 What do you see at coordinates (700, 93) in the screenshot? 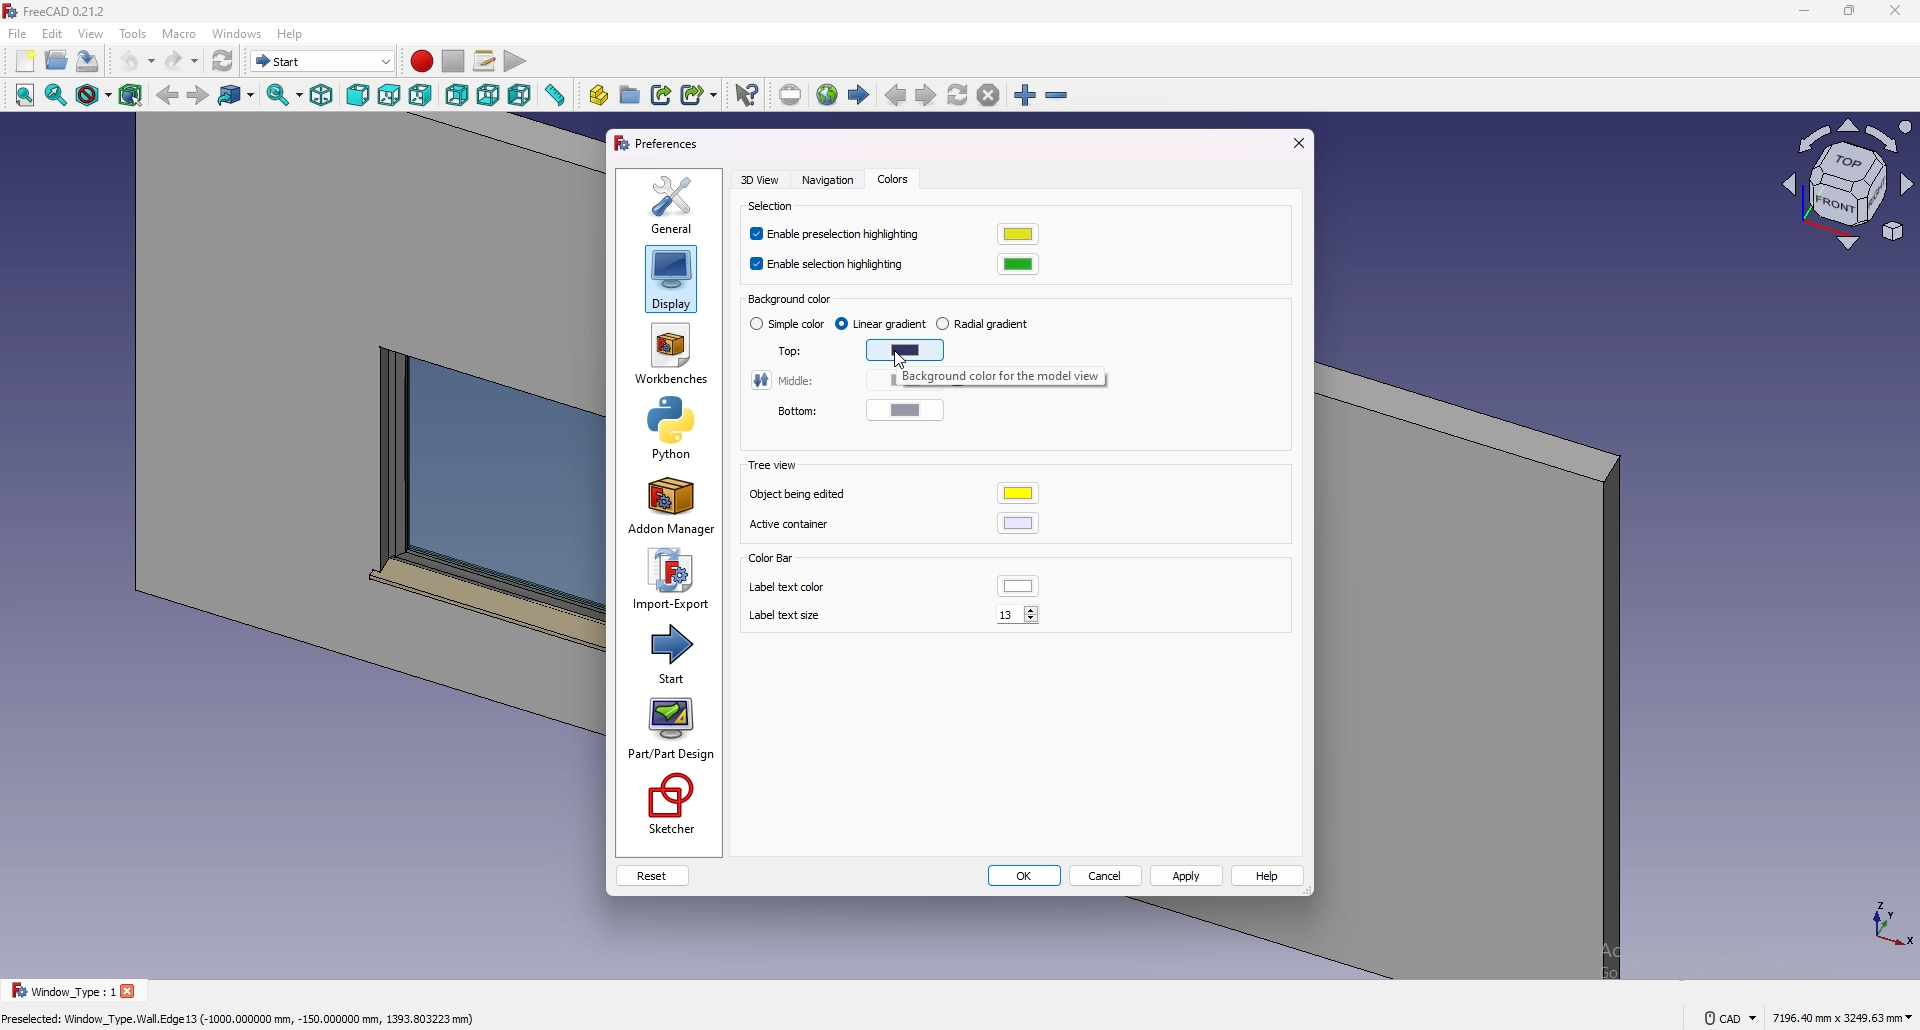
I see `make sub link` at bounding box center [700, 93].